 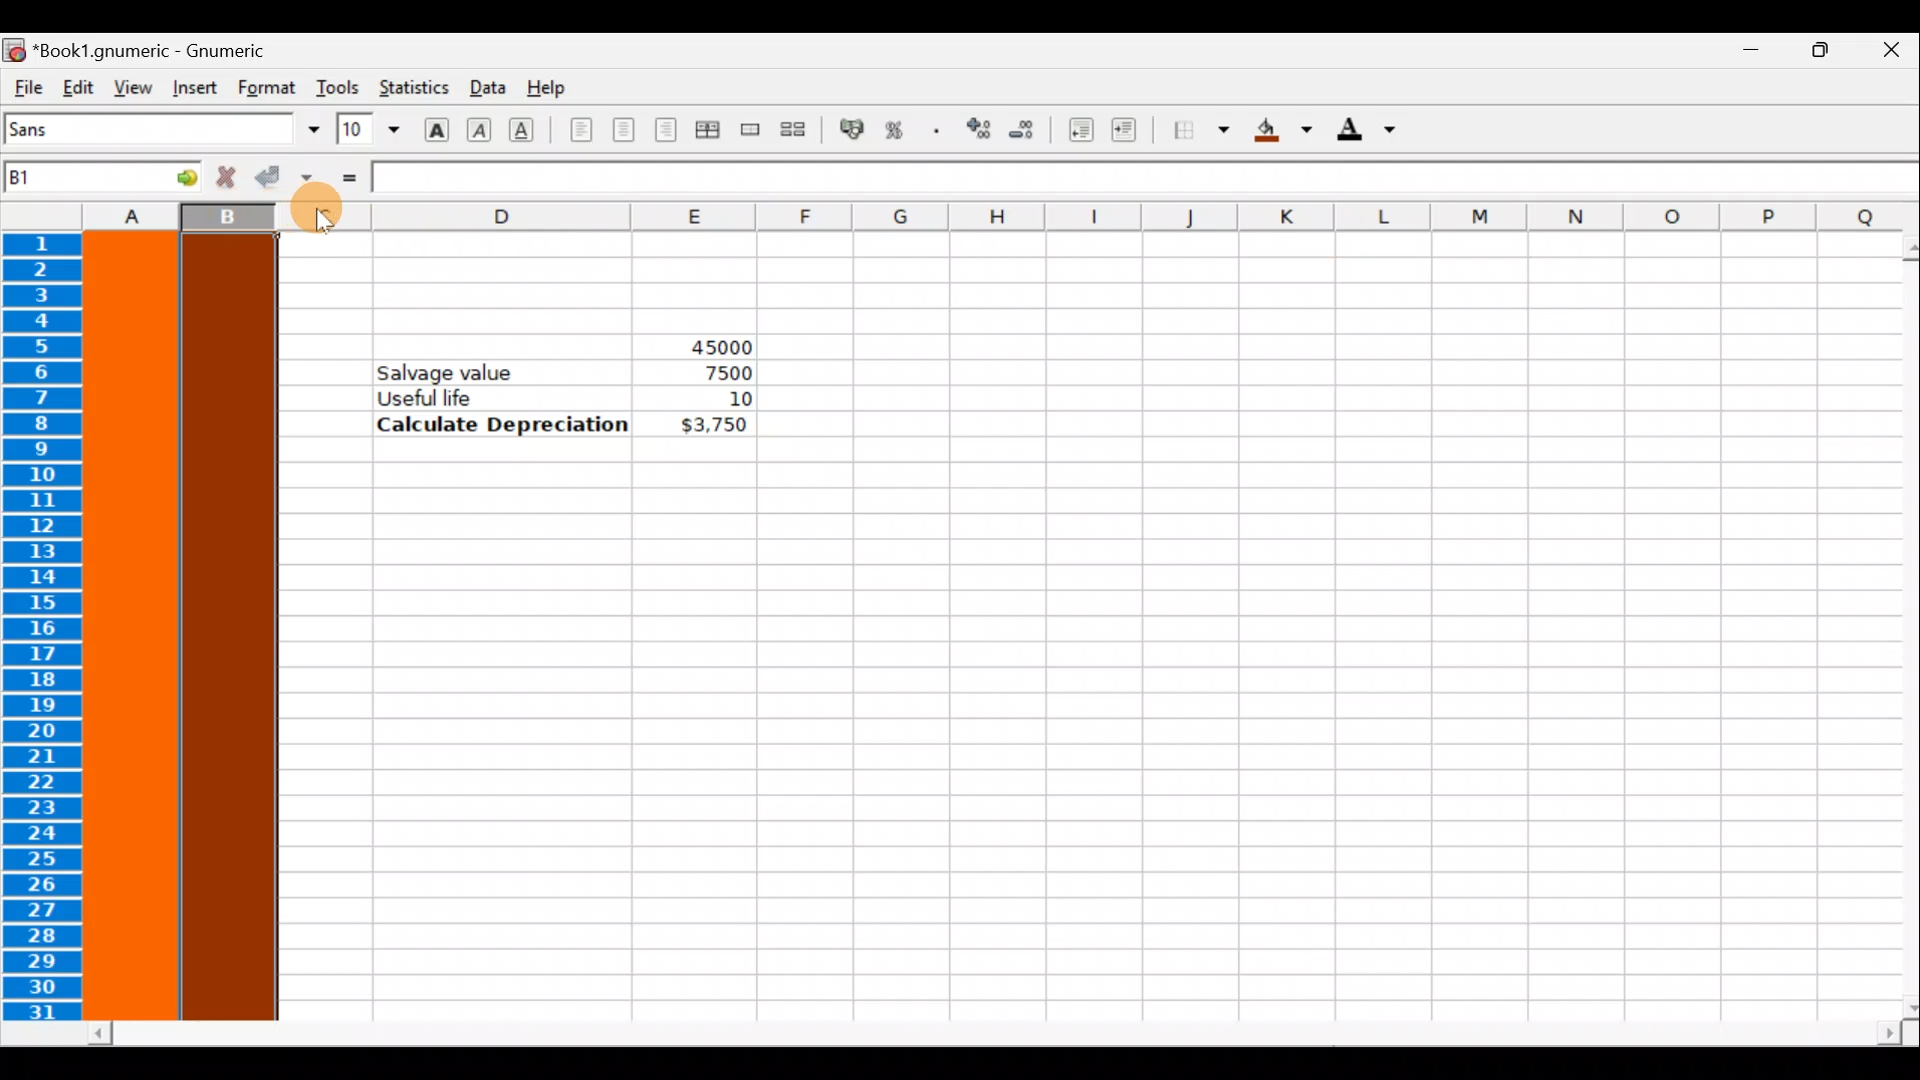 What do you see at coordinates (337, 87) in the screenshot?
I see `Tools` at bounding box center [337, 87].